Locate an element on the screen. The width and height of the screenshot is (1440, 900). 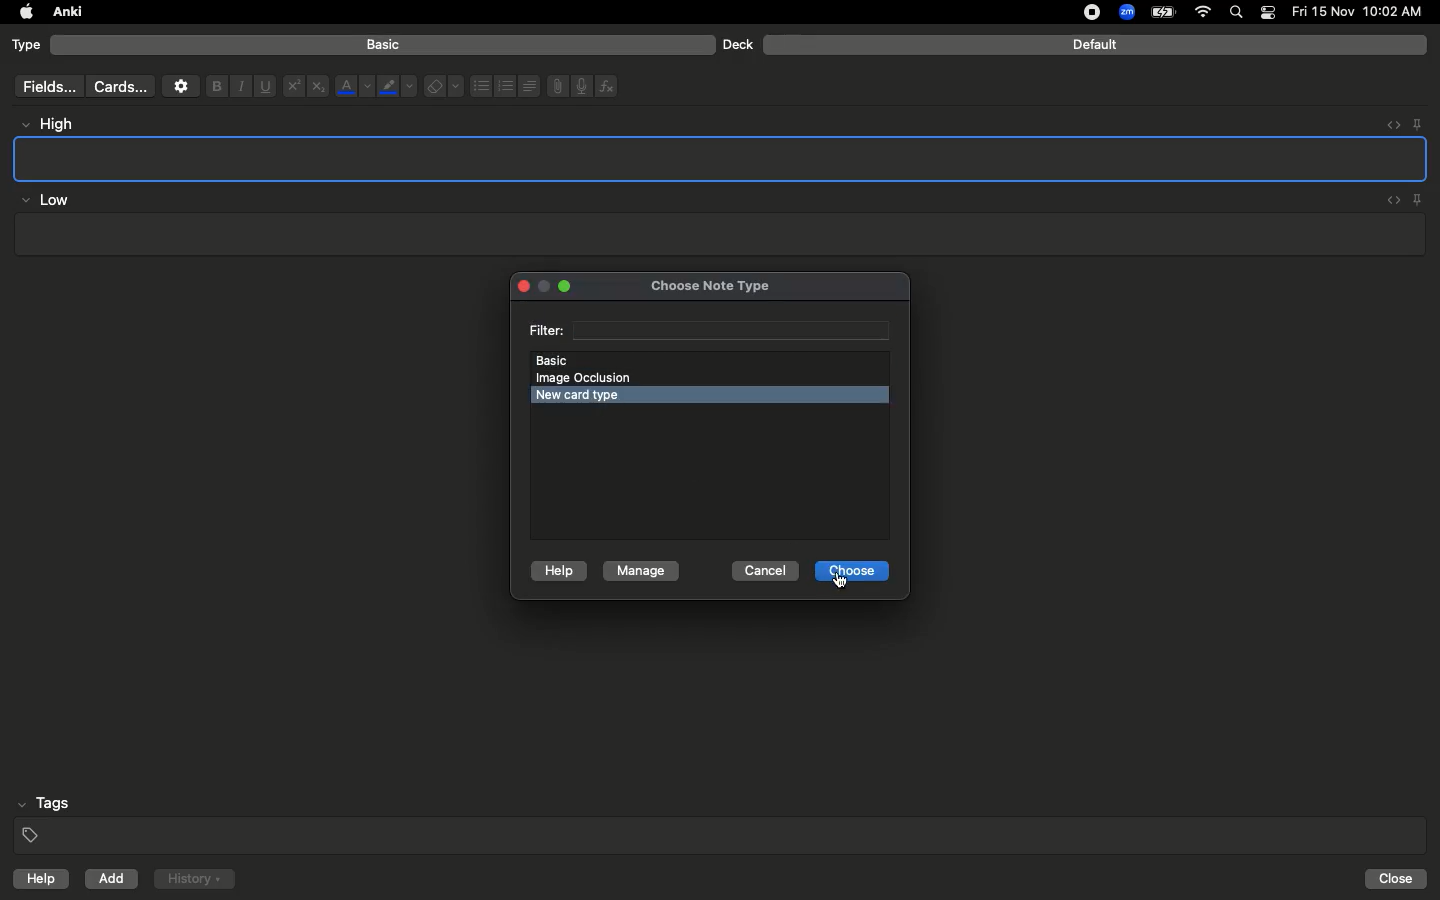
Charge is located at coordinates (1162, 12).